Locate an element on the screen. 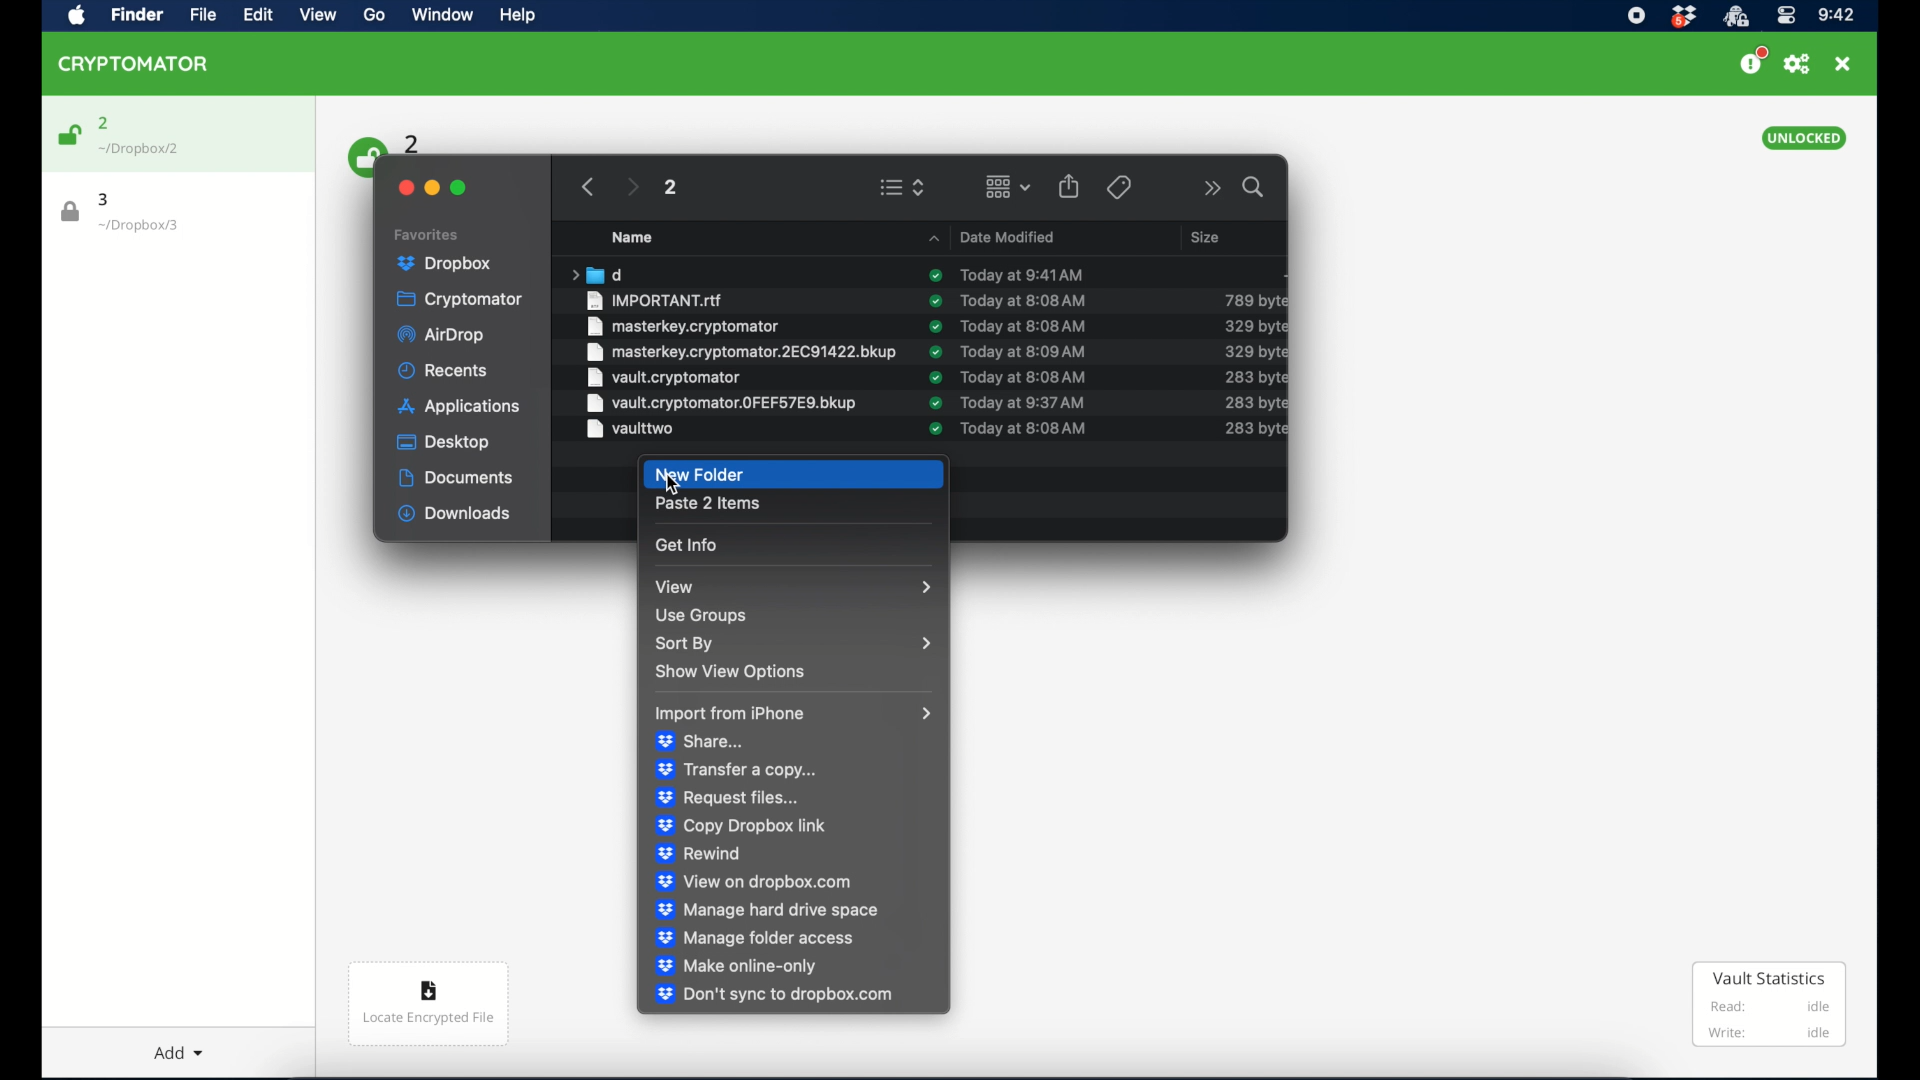  2 is located at coordinates (104, 123).